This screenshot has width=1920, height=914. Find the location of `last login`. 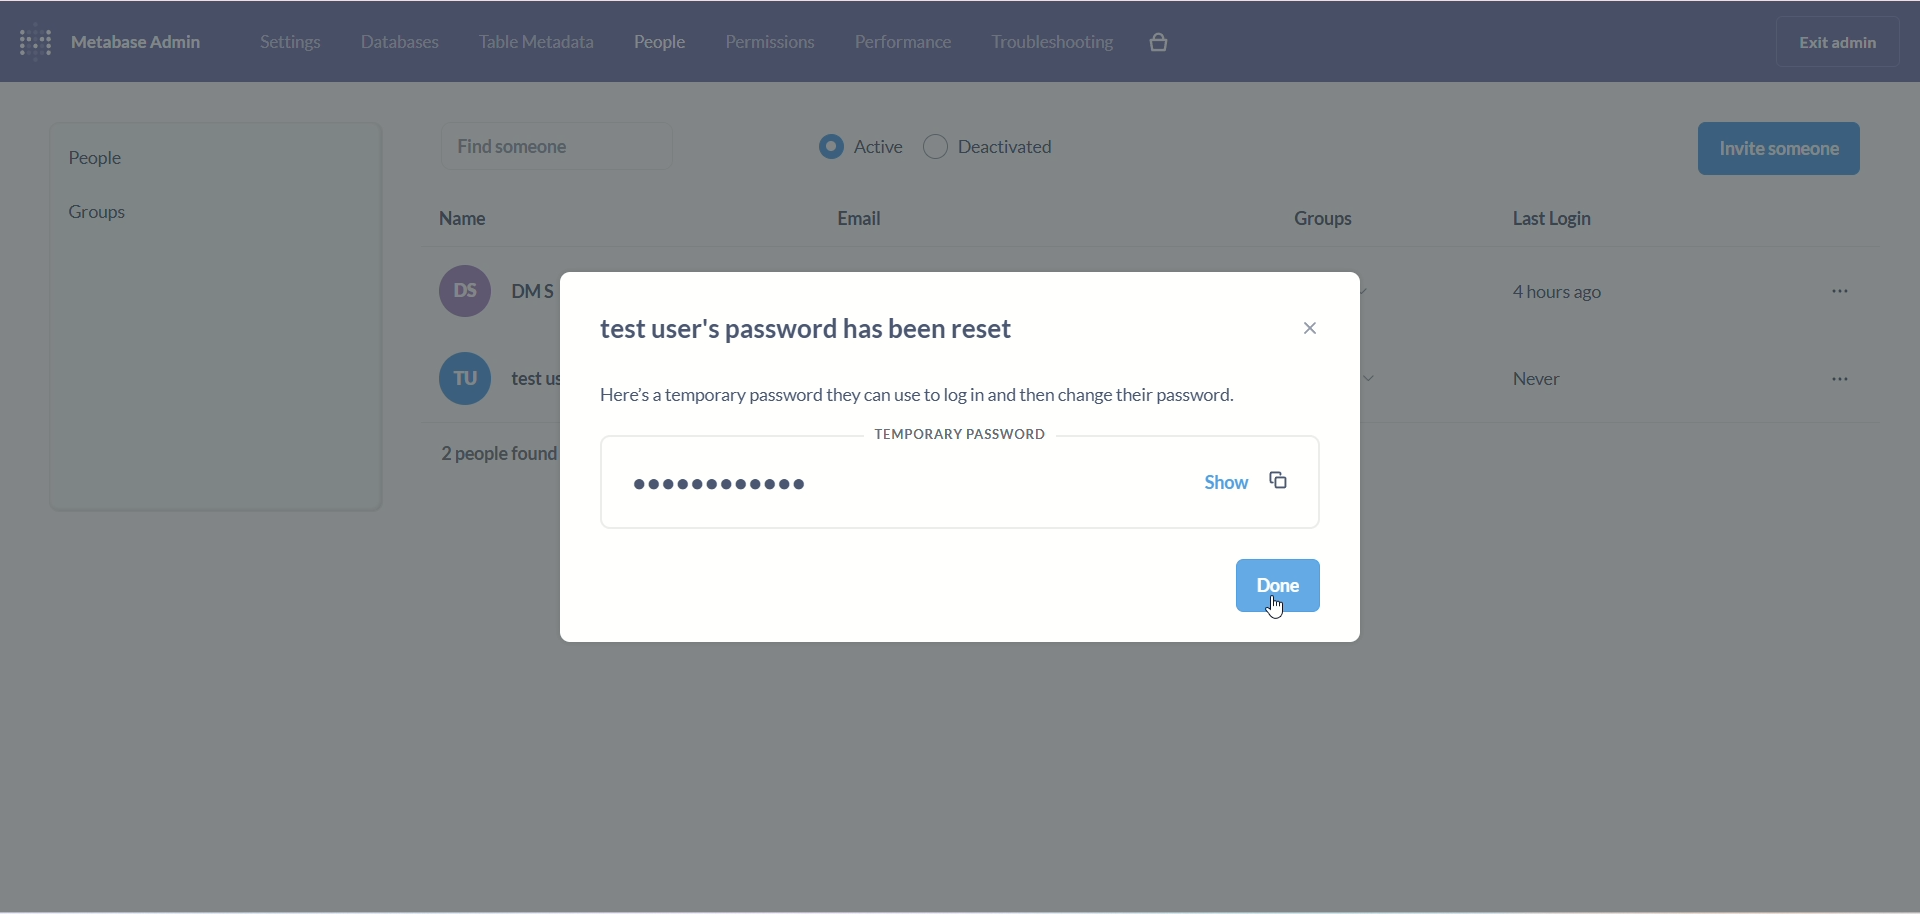

last login is located at coordinates (1561, 221).